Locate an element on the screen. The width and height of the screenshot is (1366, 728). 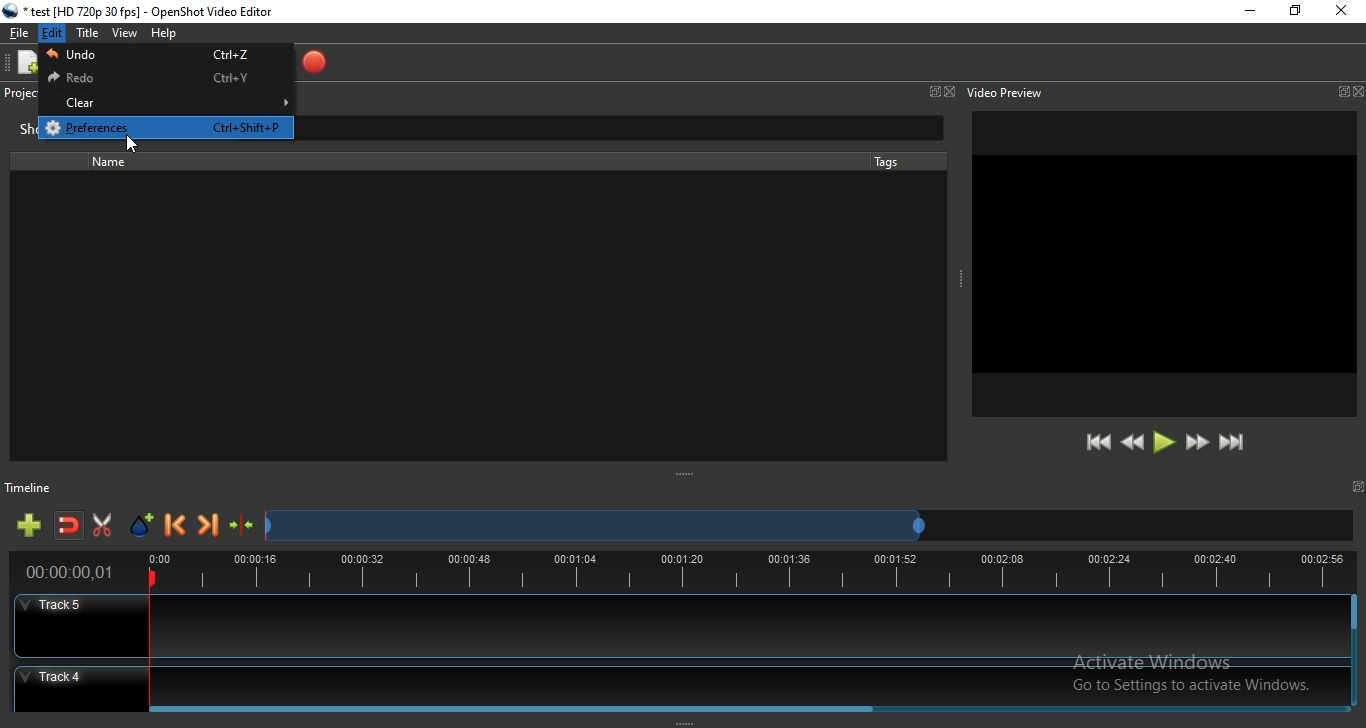
cursor is located at coordinates (131, 142).